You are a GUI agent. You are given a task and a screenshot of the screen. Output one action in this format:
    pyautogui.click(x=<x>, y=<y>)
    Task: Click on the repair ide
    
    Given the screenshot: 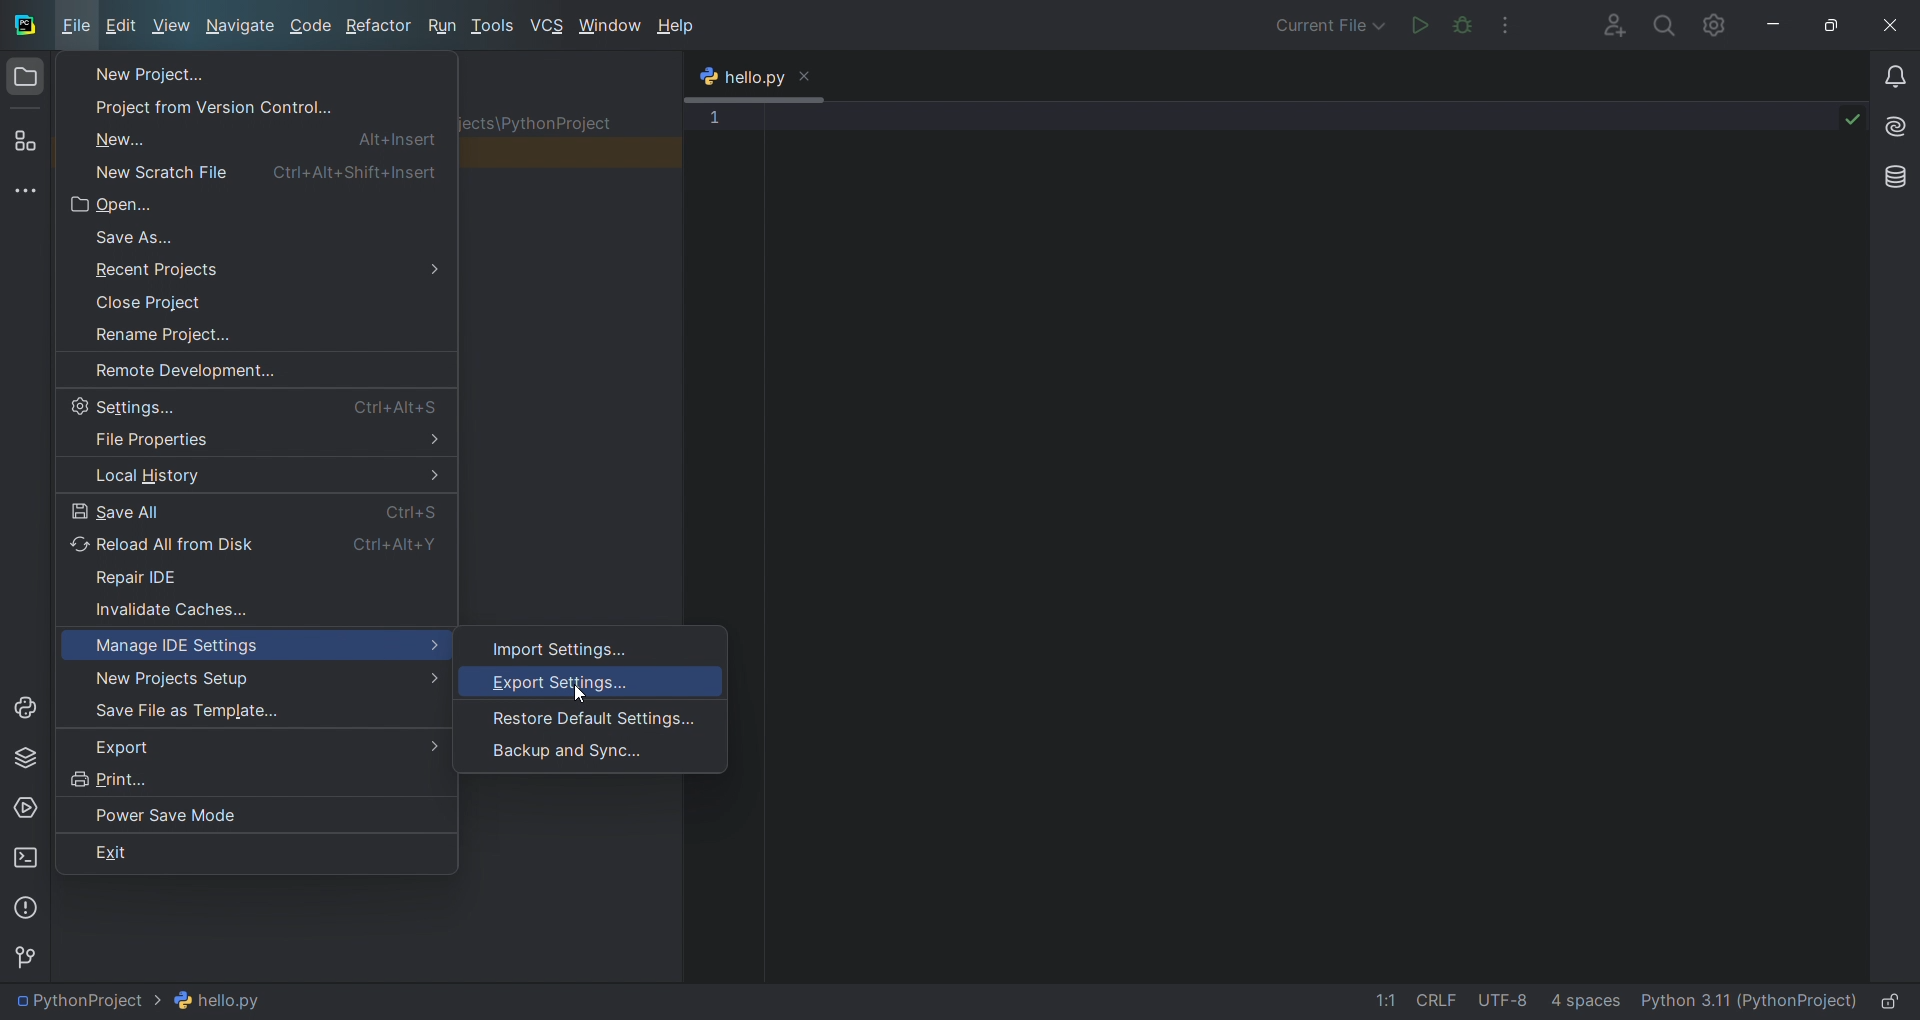 What is the action you would take?
    pyautogui.click(x=260, y=574)
    